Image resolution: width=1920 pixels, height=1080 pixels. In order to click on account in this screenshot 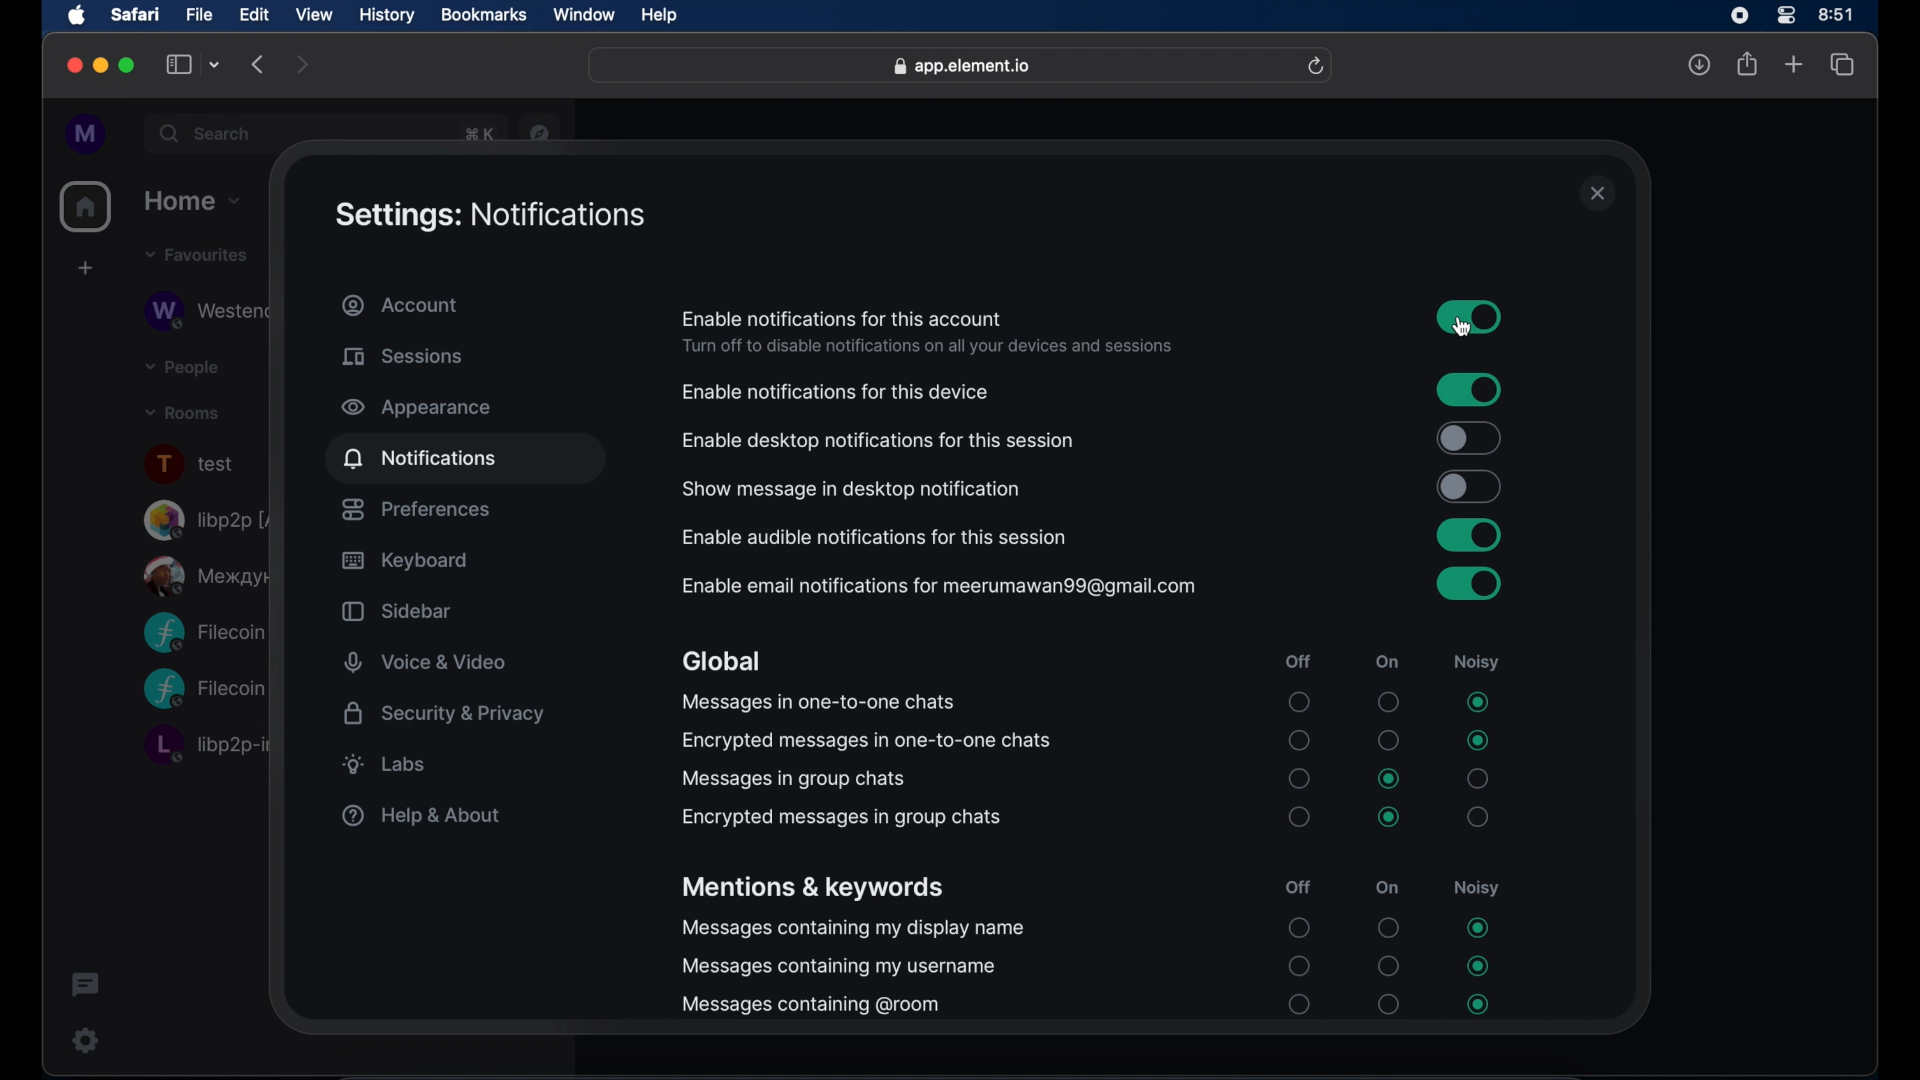, I will do `click(405, 304)`.